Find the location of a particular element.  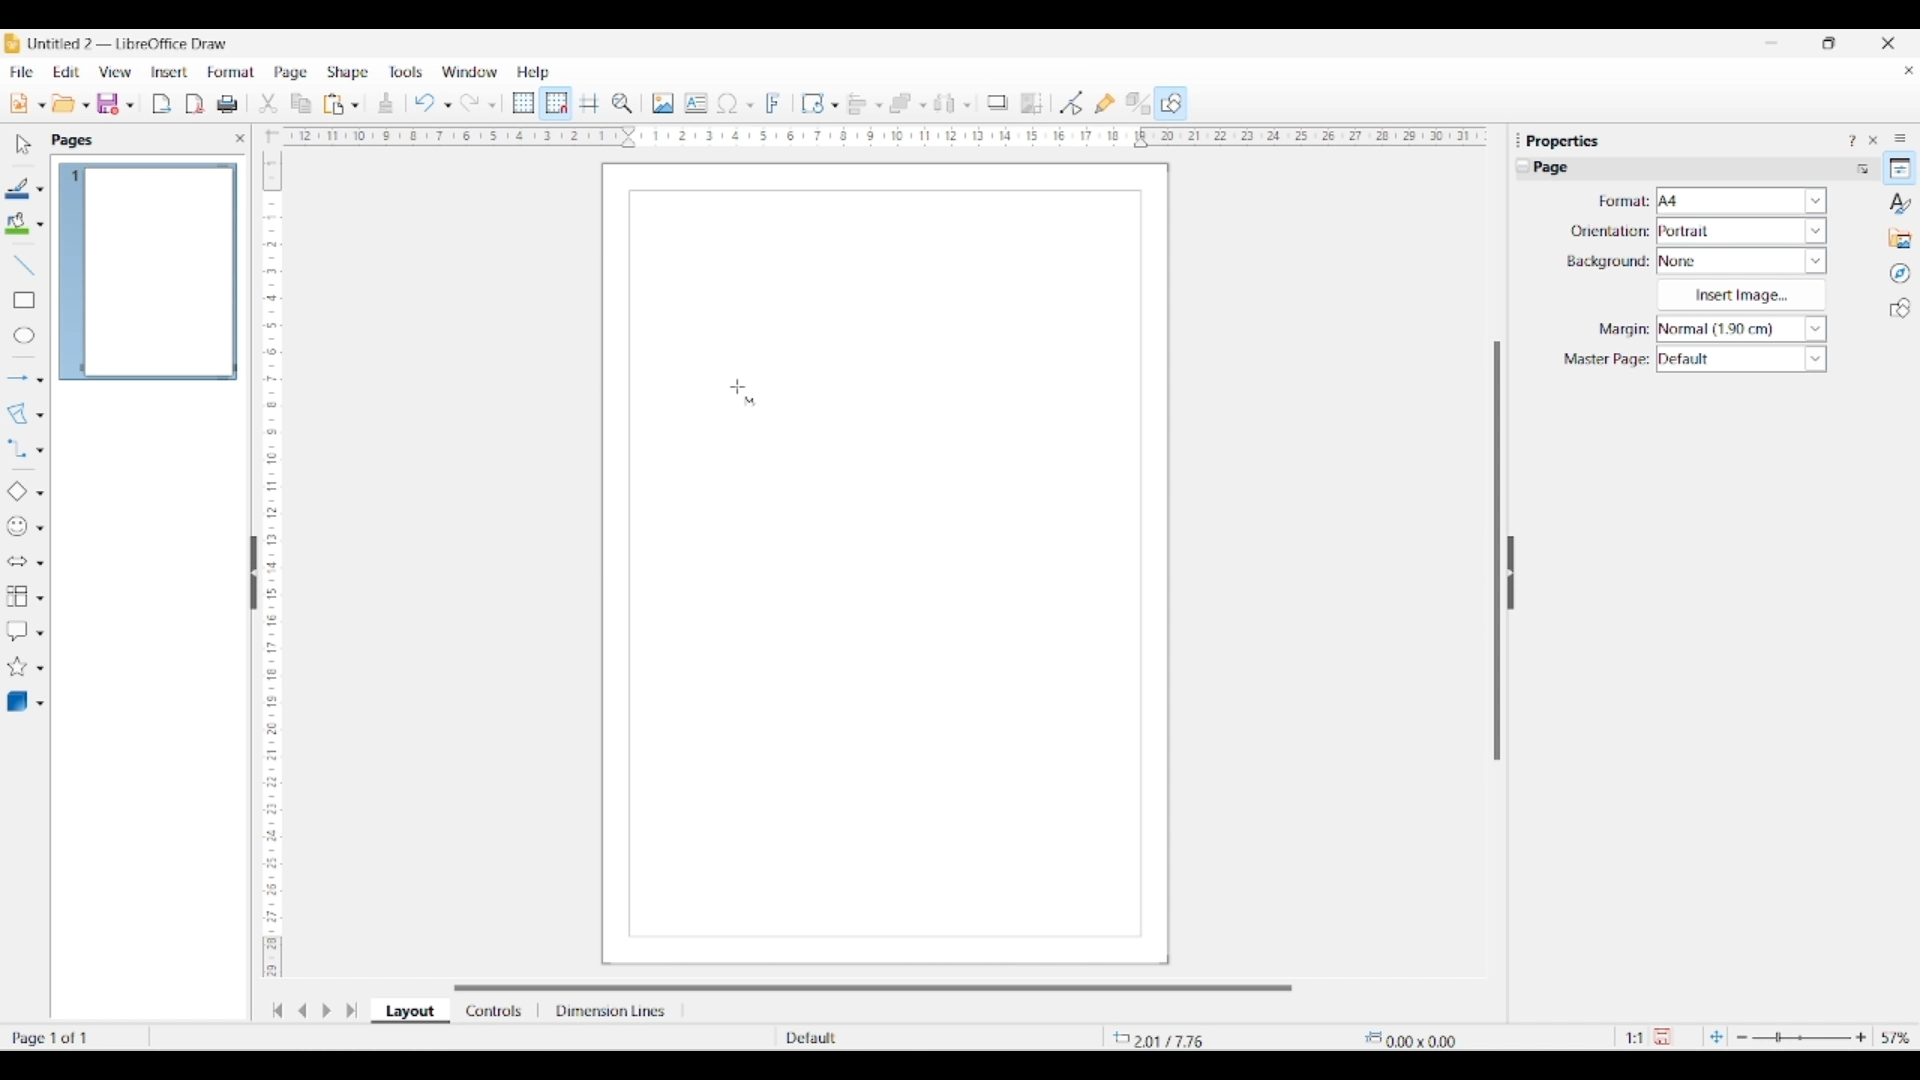

Window is located at coordinates (470, 72).